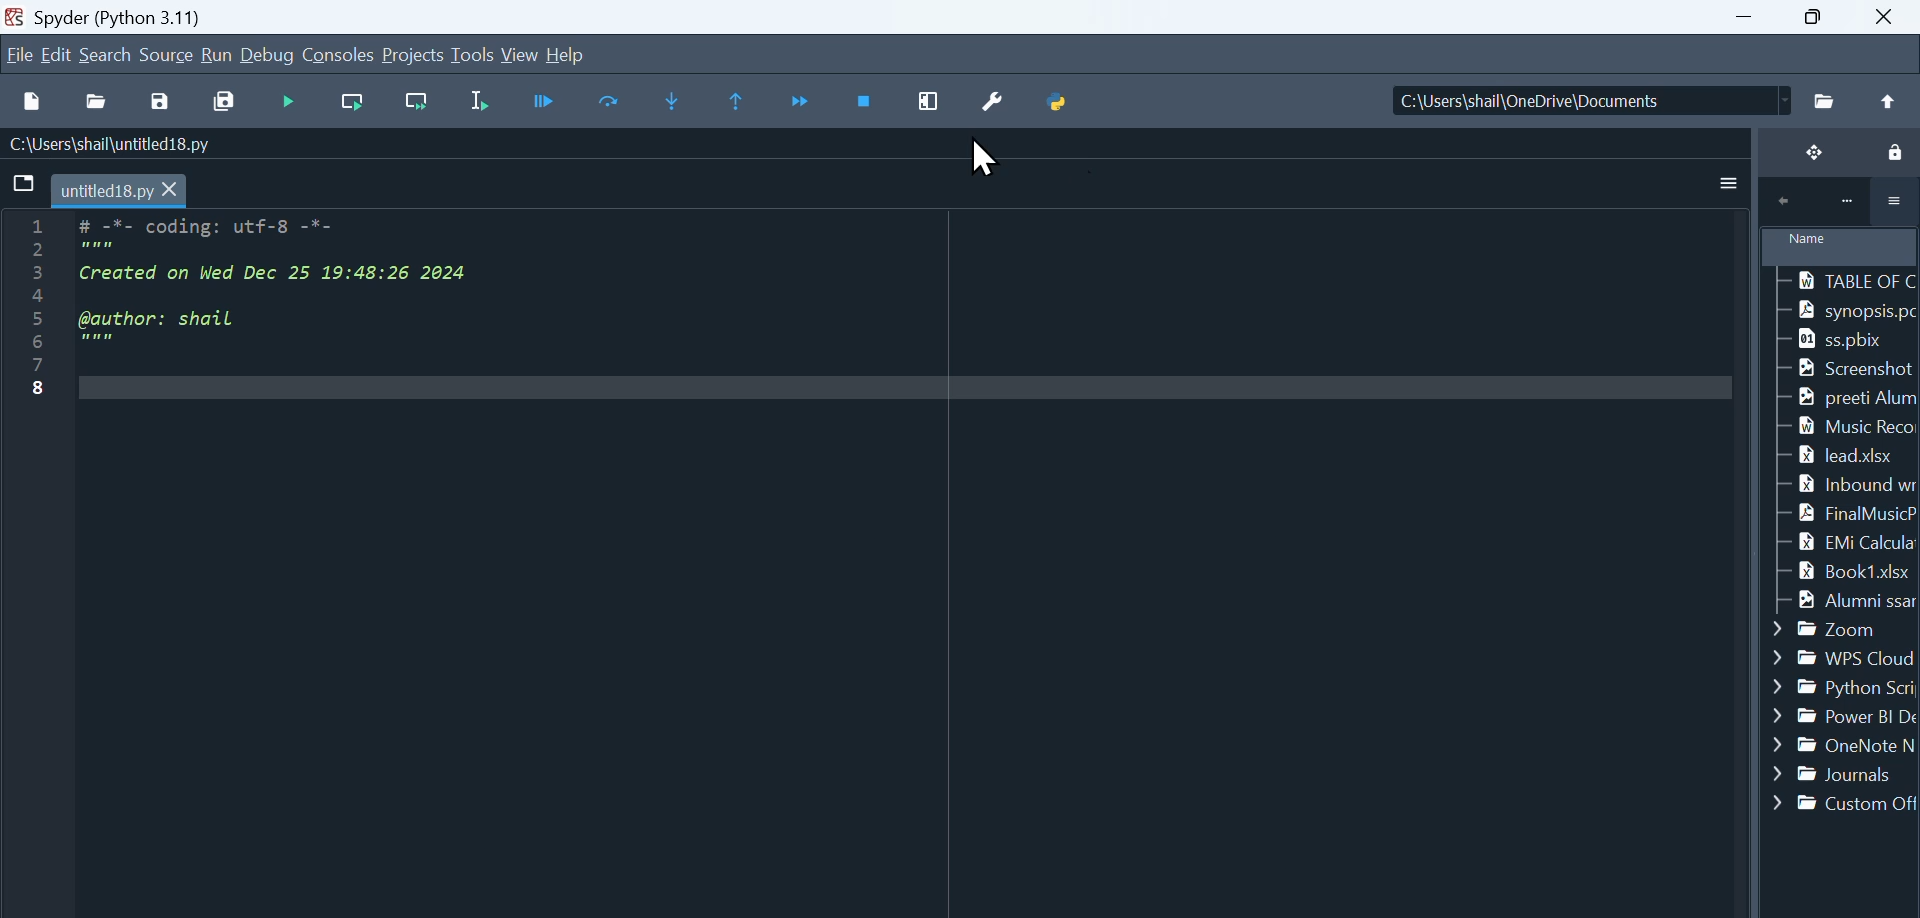  Describe the element at coordinates (1843, 204) in the screenshot. I see `icon` at that location.